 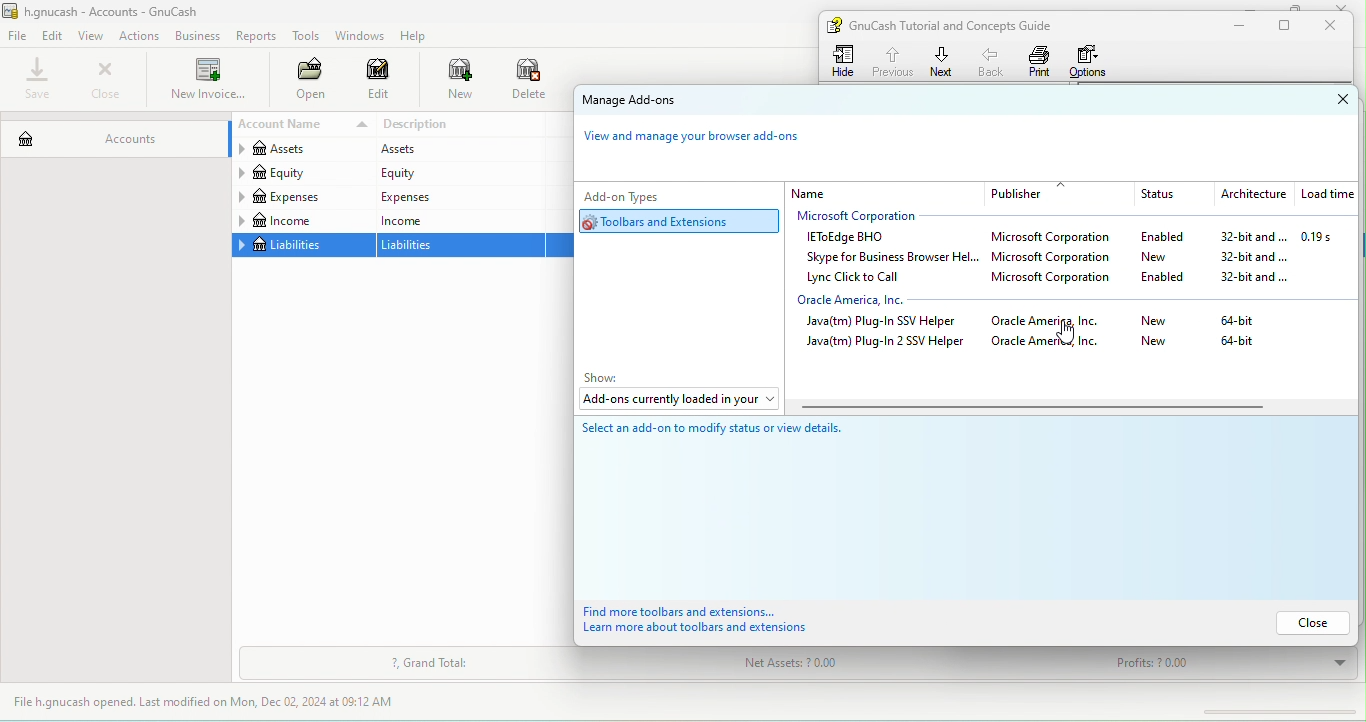 I want to click on account name, so click(x=300, y=125).